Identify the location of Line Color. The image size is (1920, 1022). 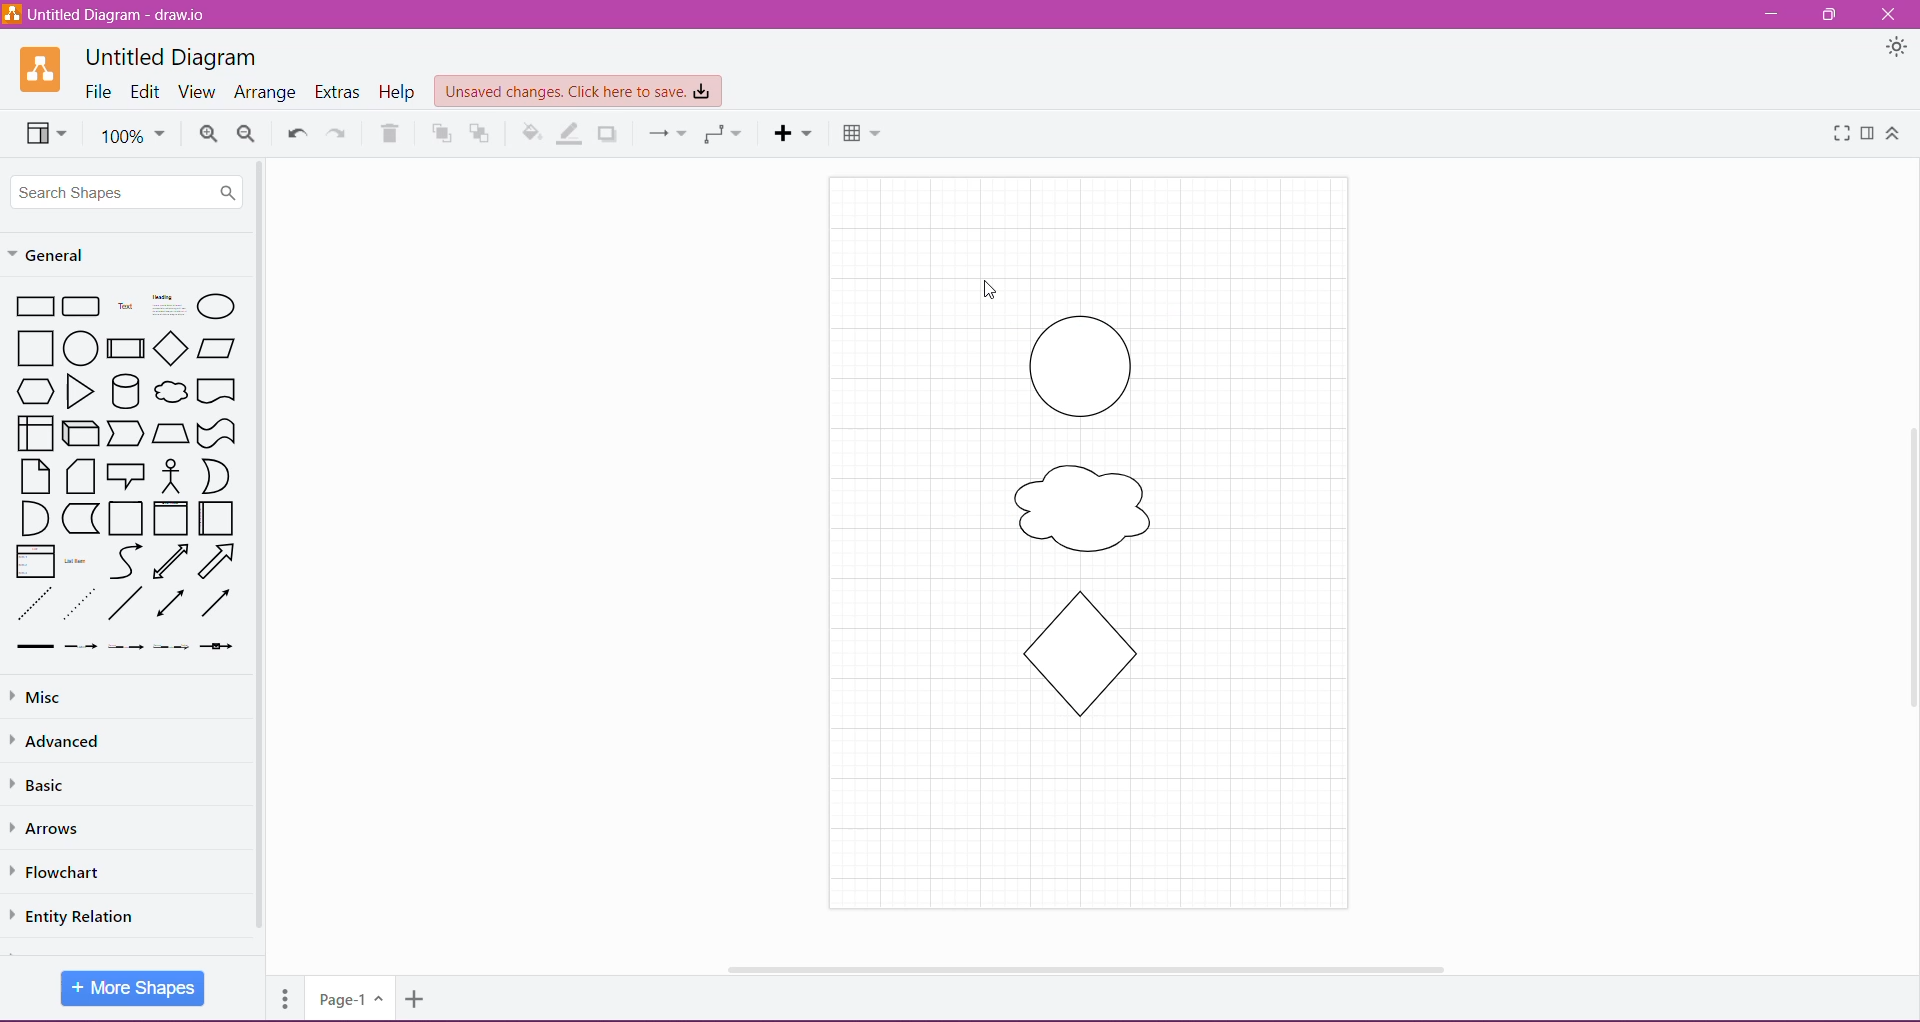
(572, 133).